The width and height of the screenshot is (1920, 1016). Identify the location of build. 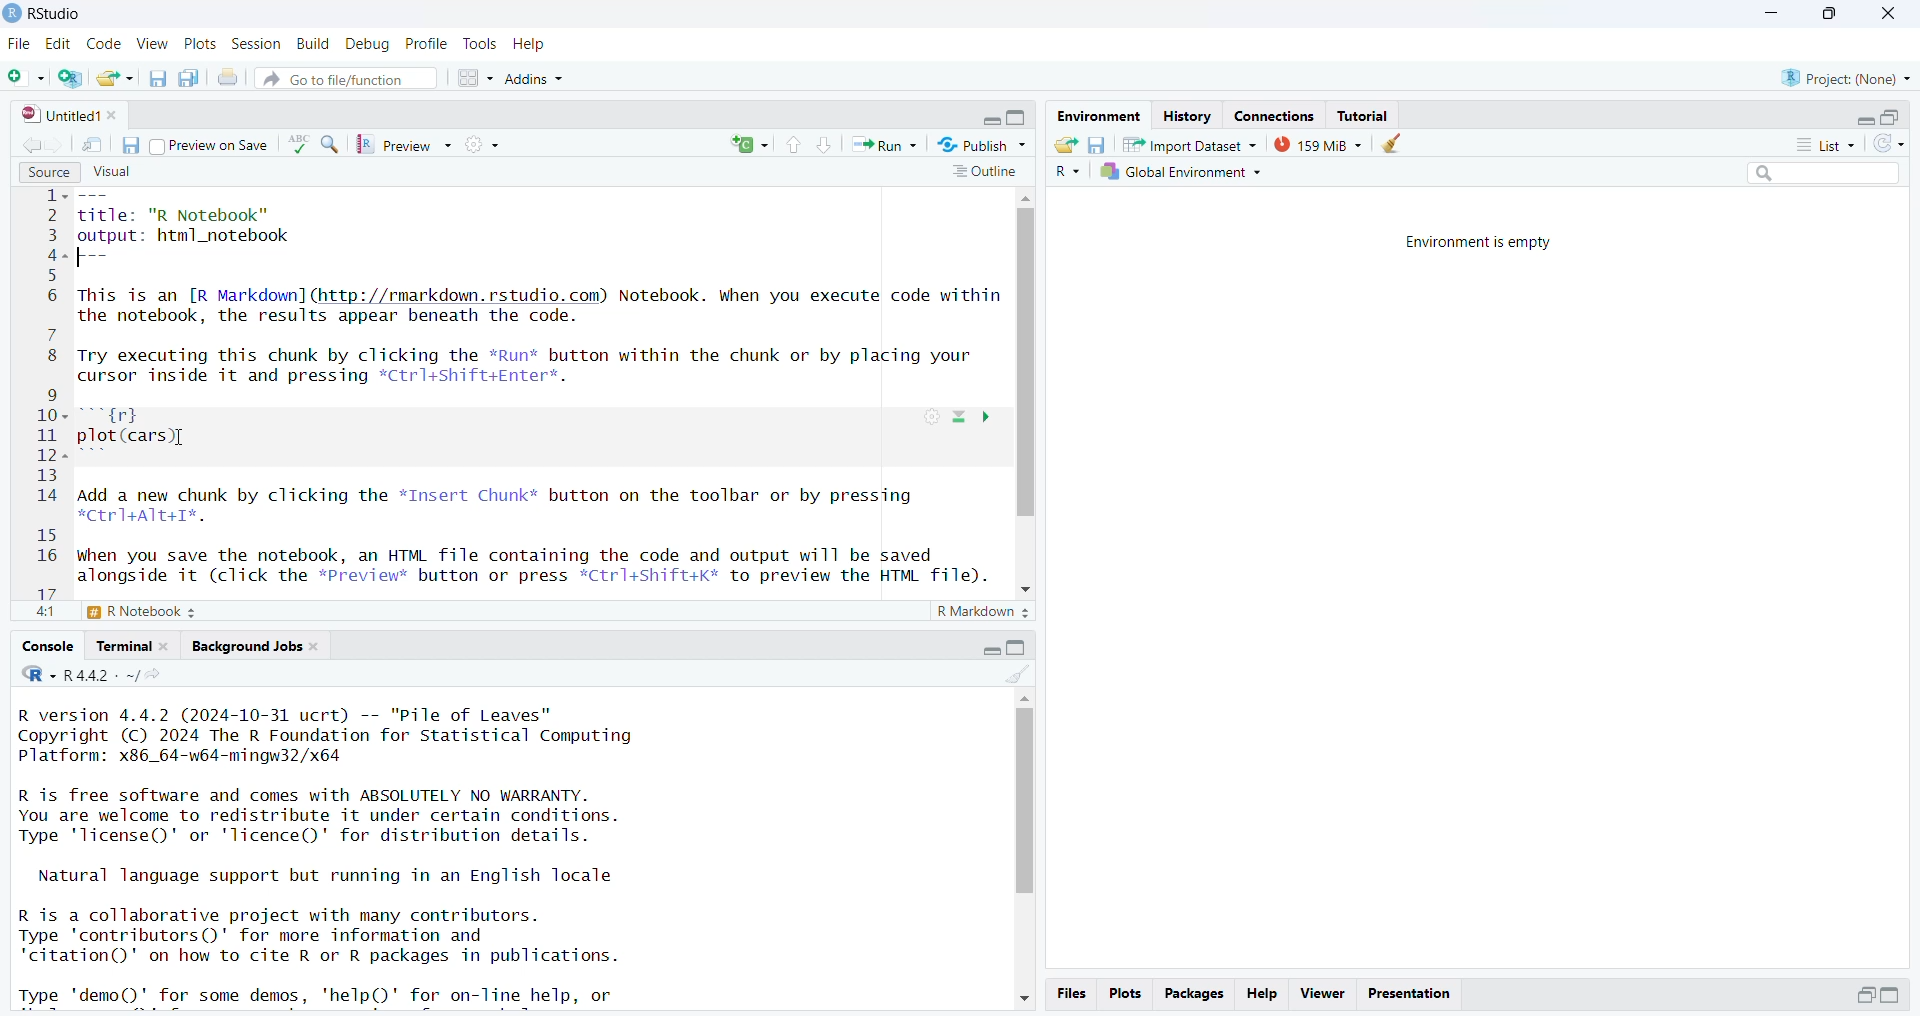
(315, 44).